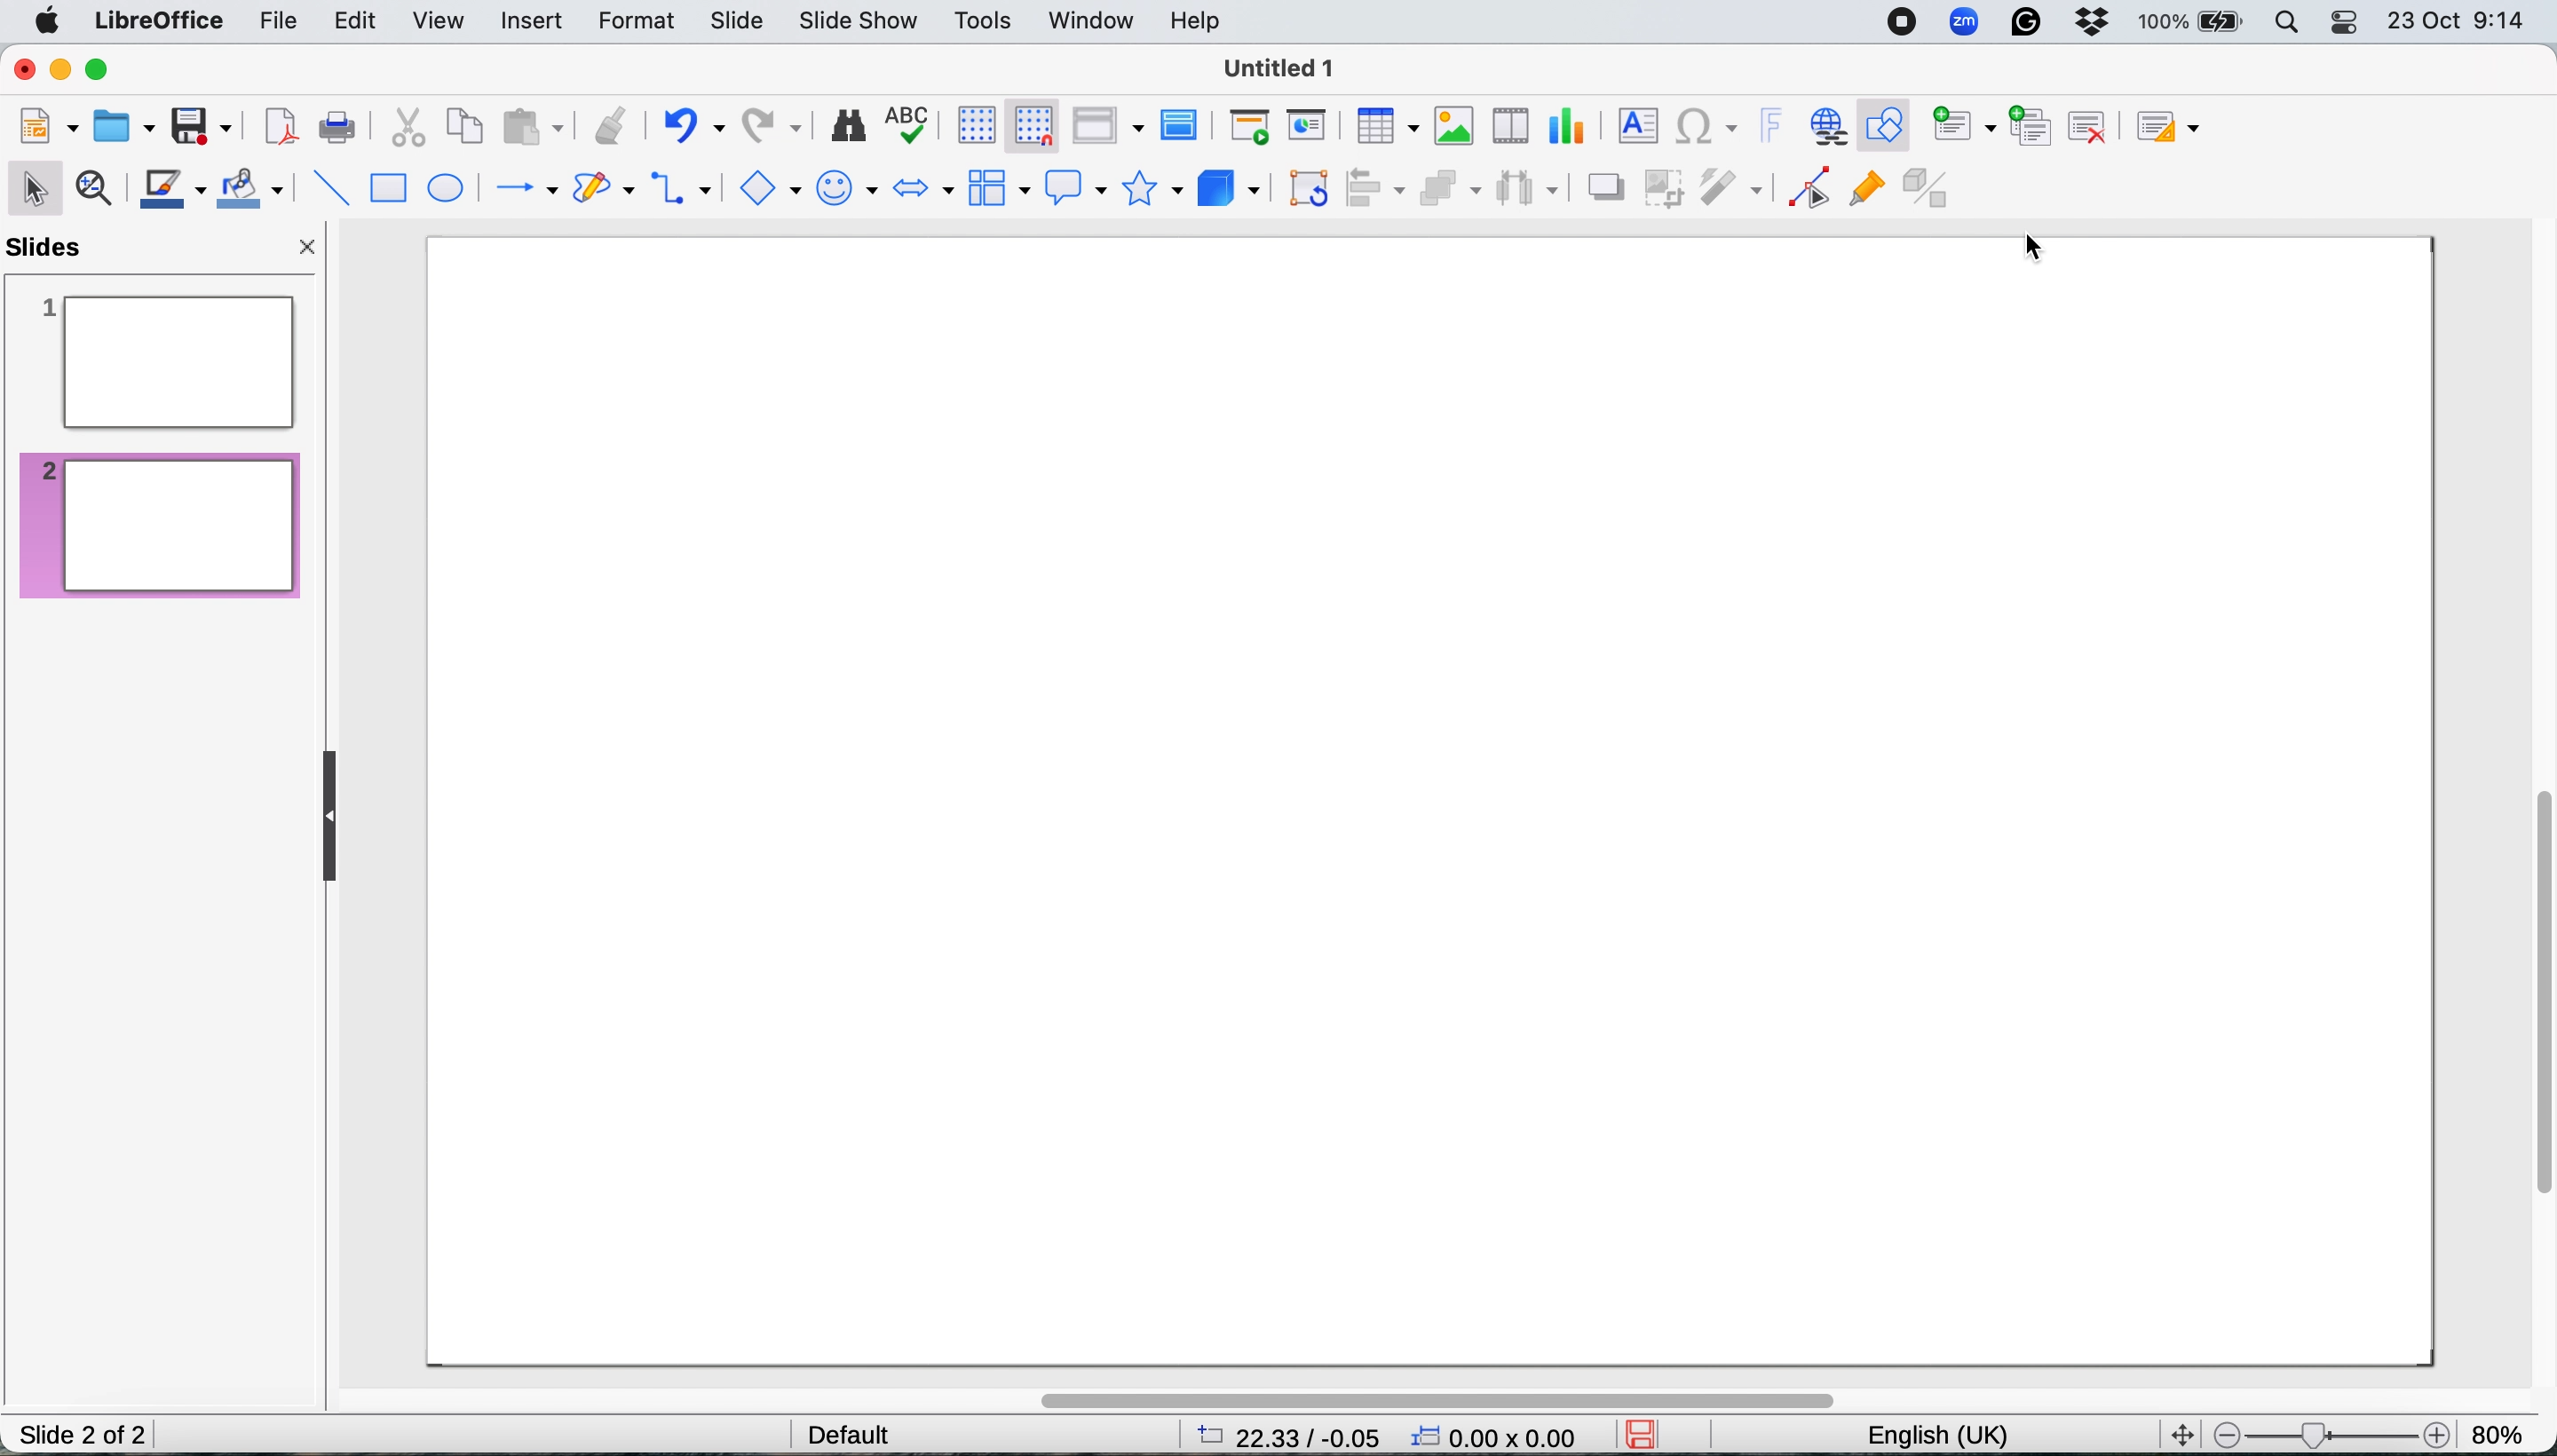 This screenshot has height=1456, width=2557. What do you see at coordinates (1447, 191) in the screenshot?
I see `arrange` at bounding box center [1447, 191].